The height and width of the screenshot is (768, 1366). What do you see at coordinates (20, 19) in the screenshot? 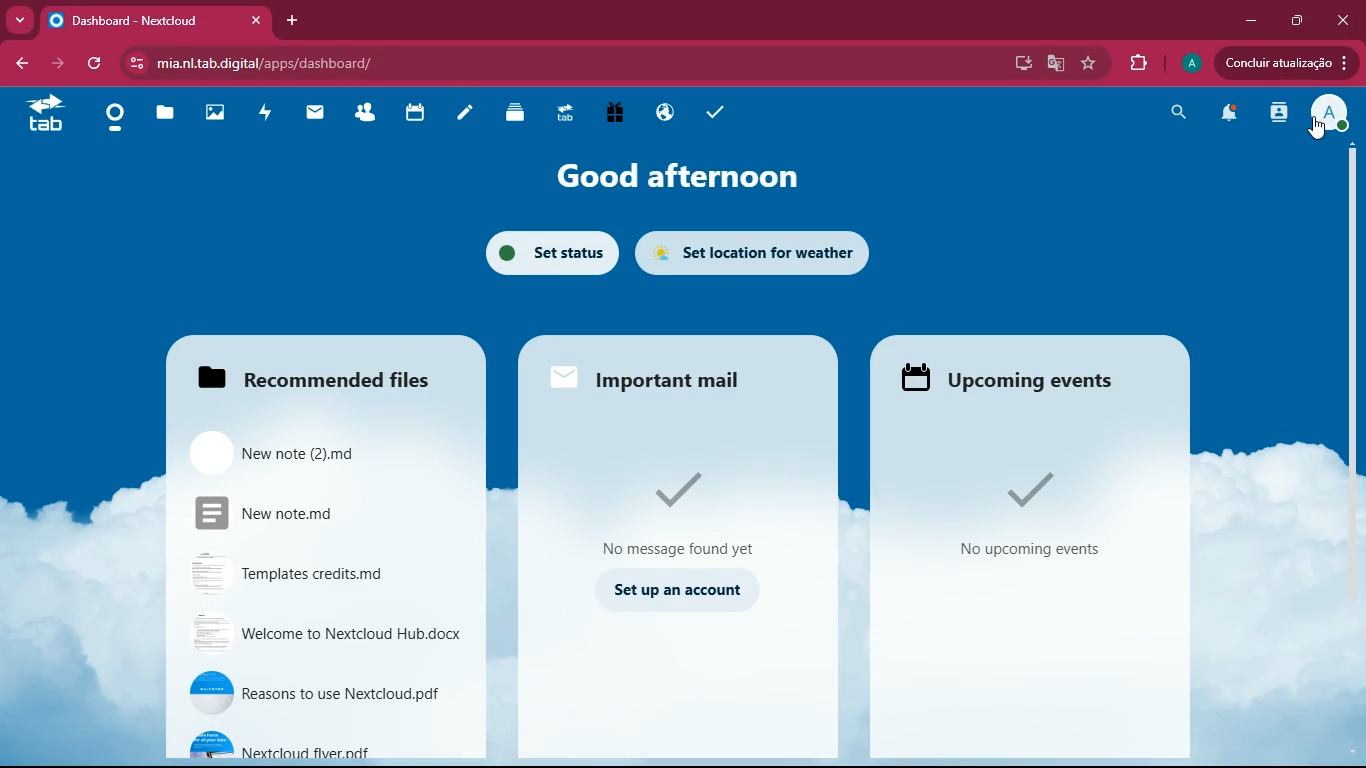
I see `more` at bounding box center [20, 19].